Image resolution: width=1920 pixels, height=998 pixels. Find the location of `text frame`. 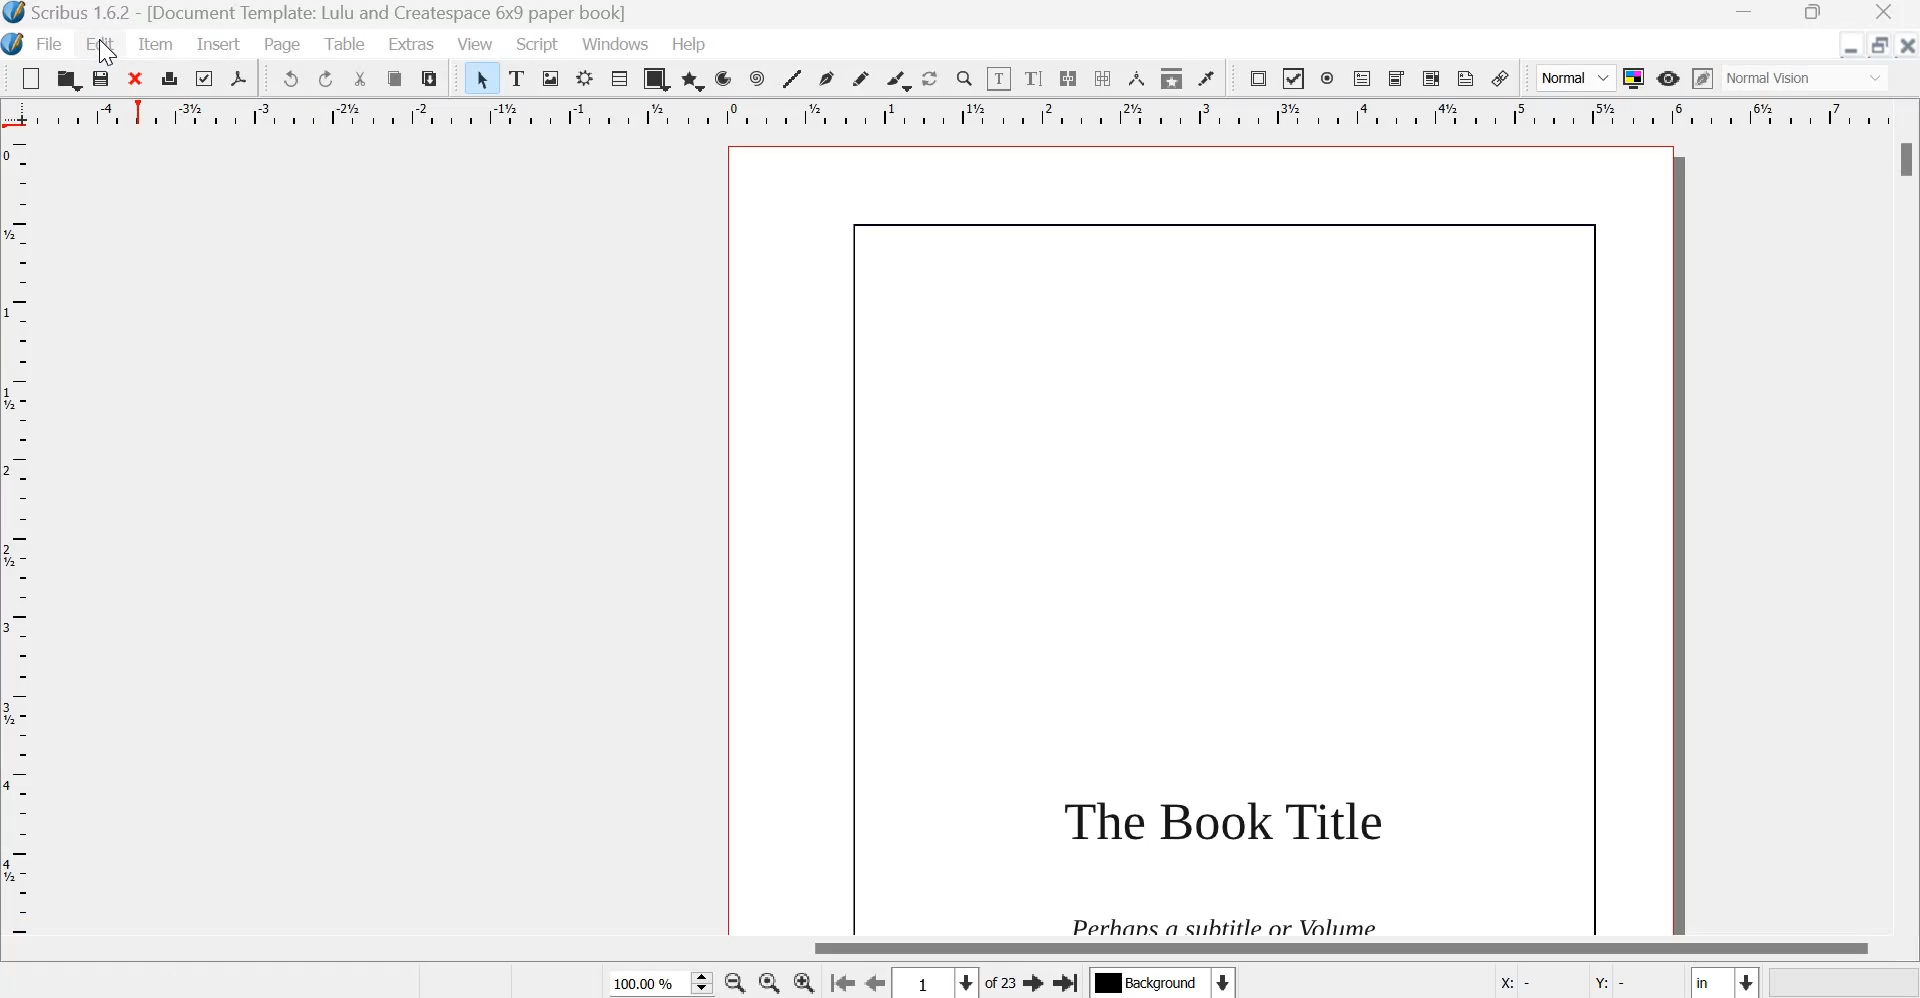

text frame is located at coordinates (517, 79).